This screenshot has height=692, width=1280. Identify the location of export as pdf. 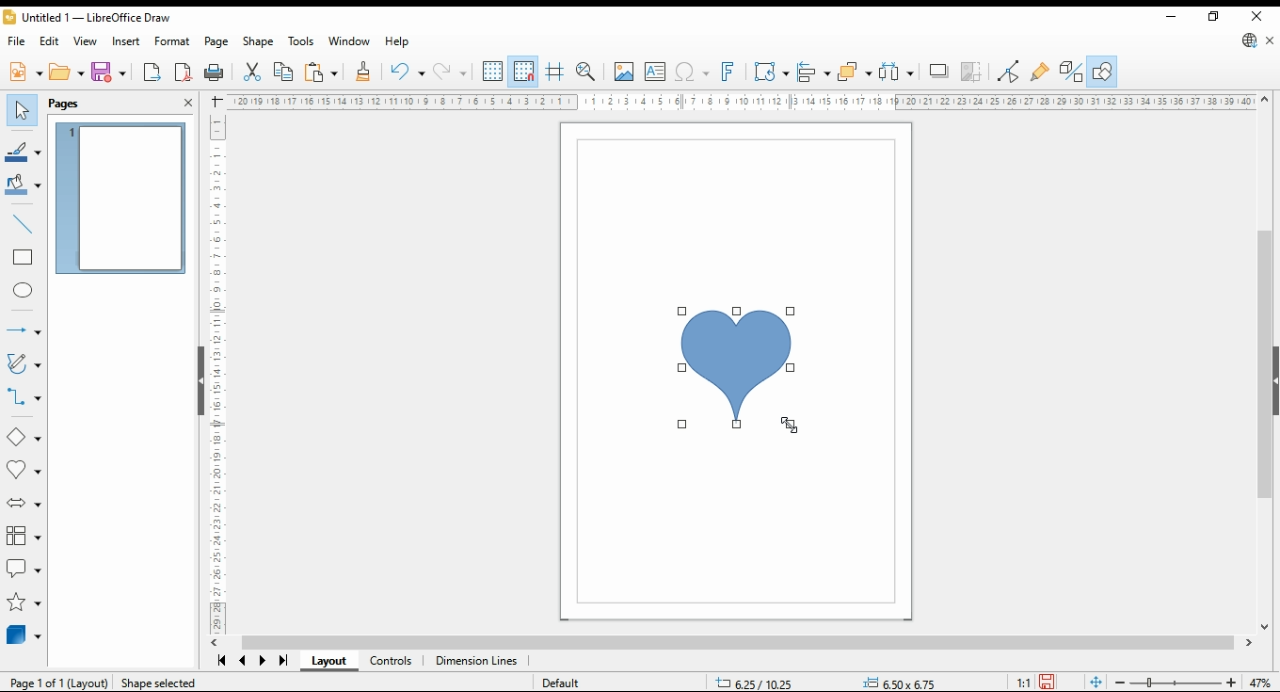
(184, 72).